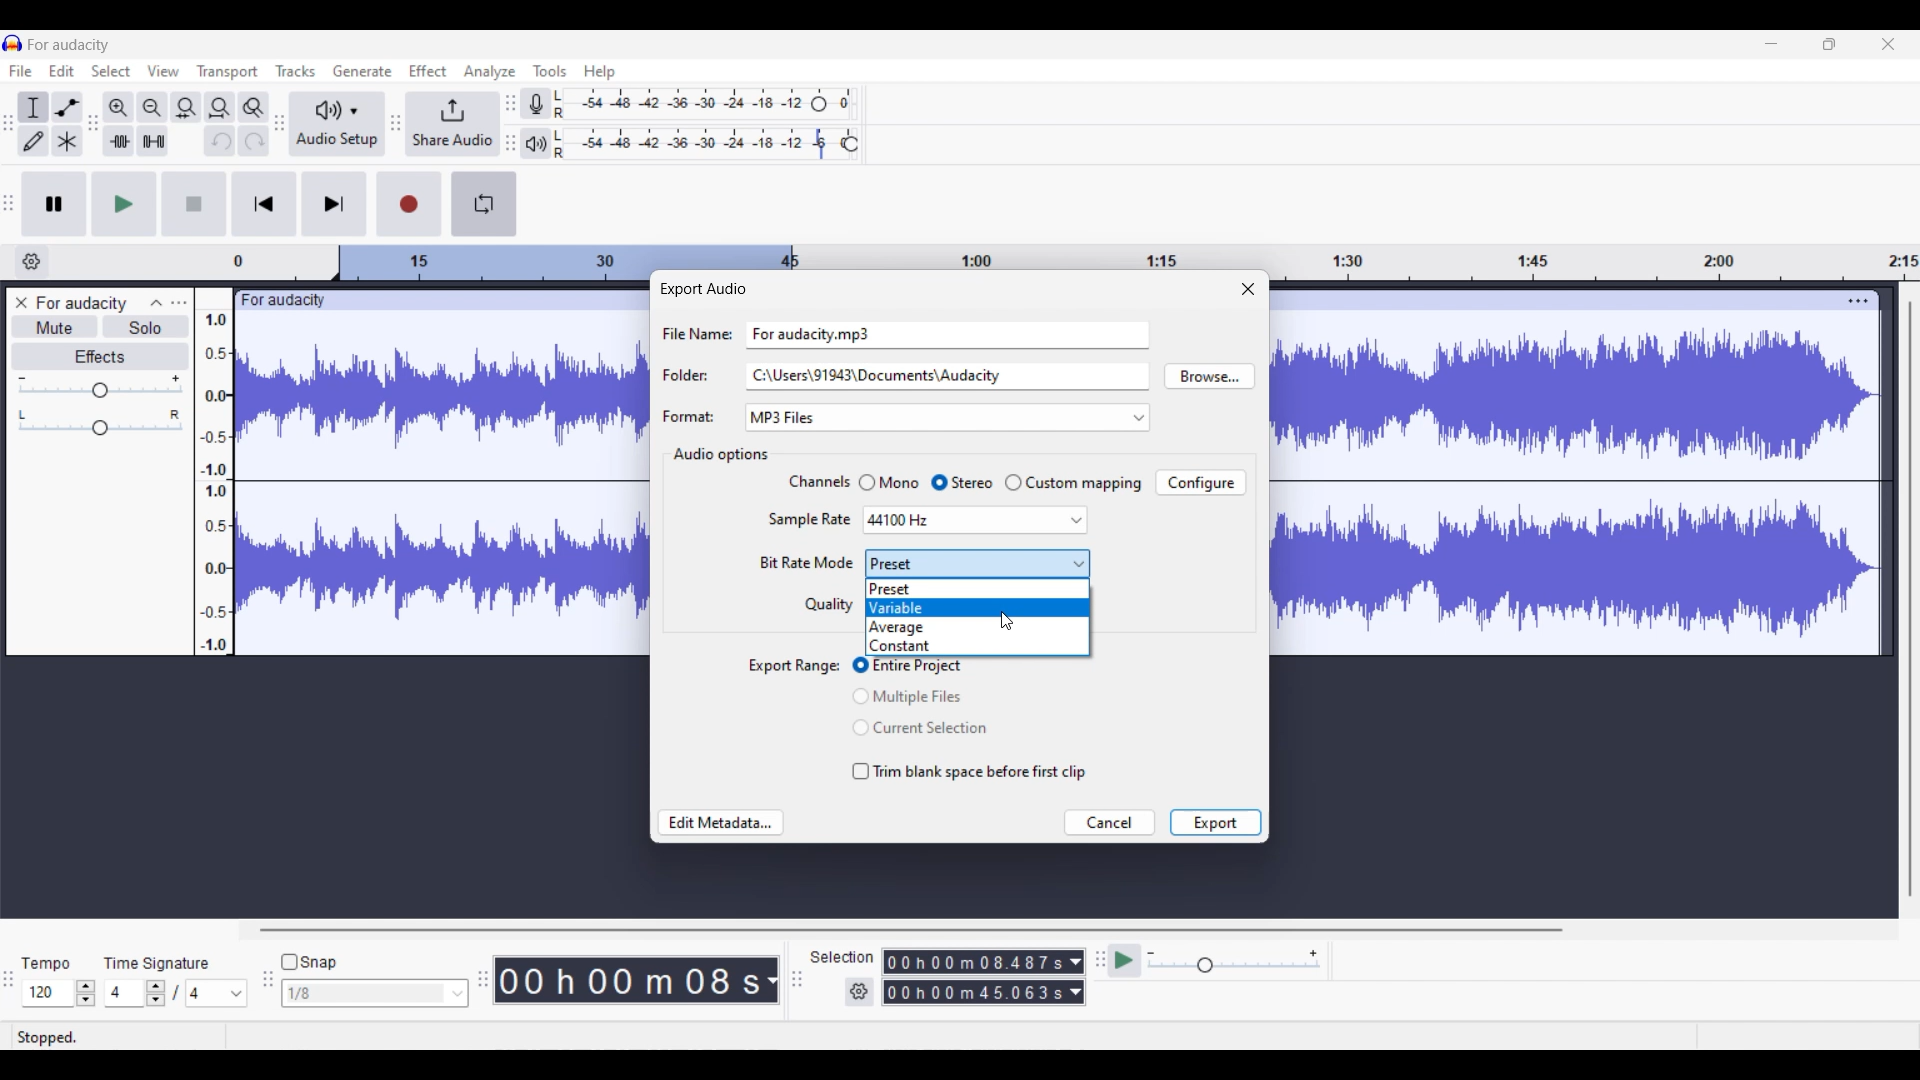  What do you see at coordinates (550, 71) in the screenshot?
I see `Tools menu` at bounding box center [550, 71].